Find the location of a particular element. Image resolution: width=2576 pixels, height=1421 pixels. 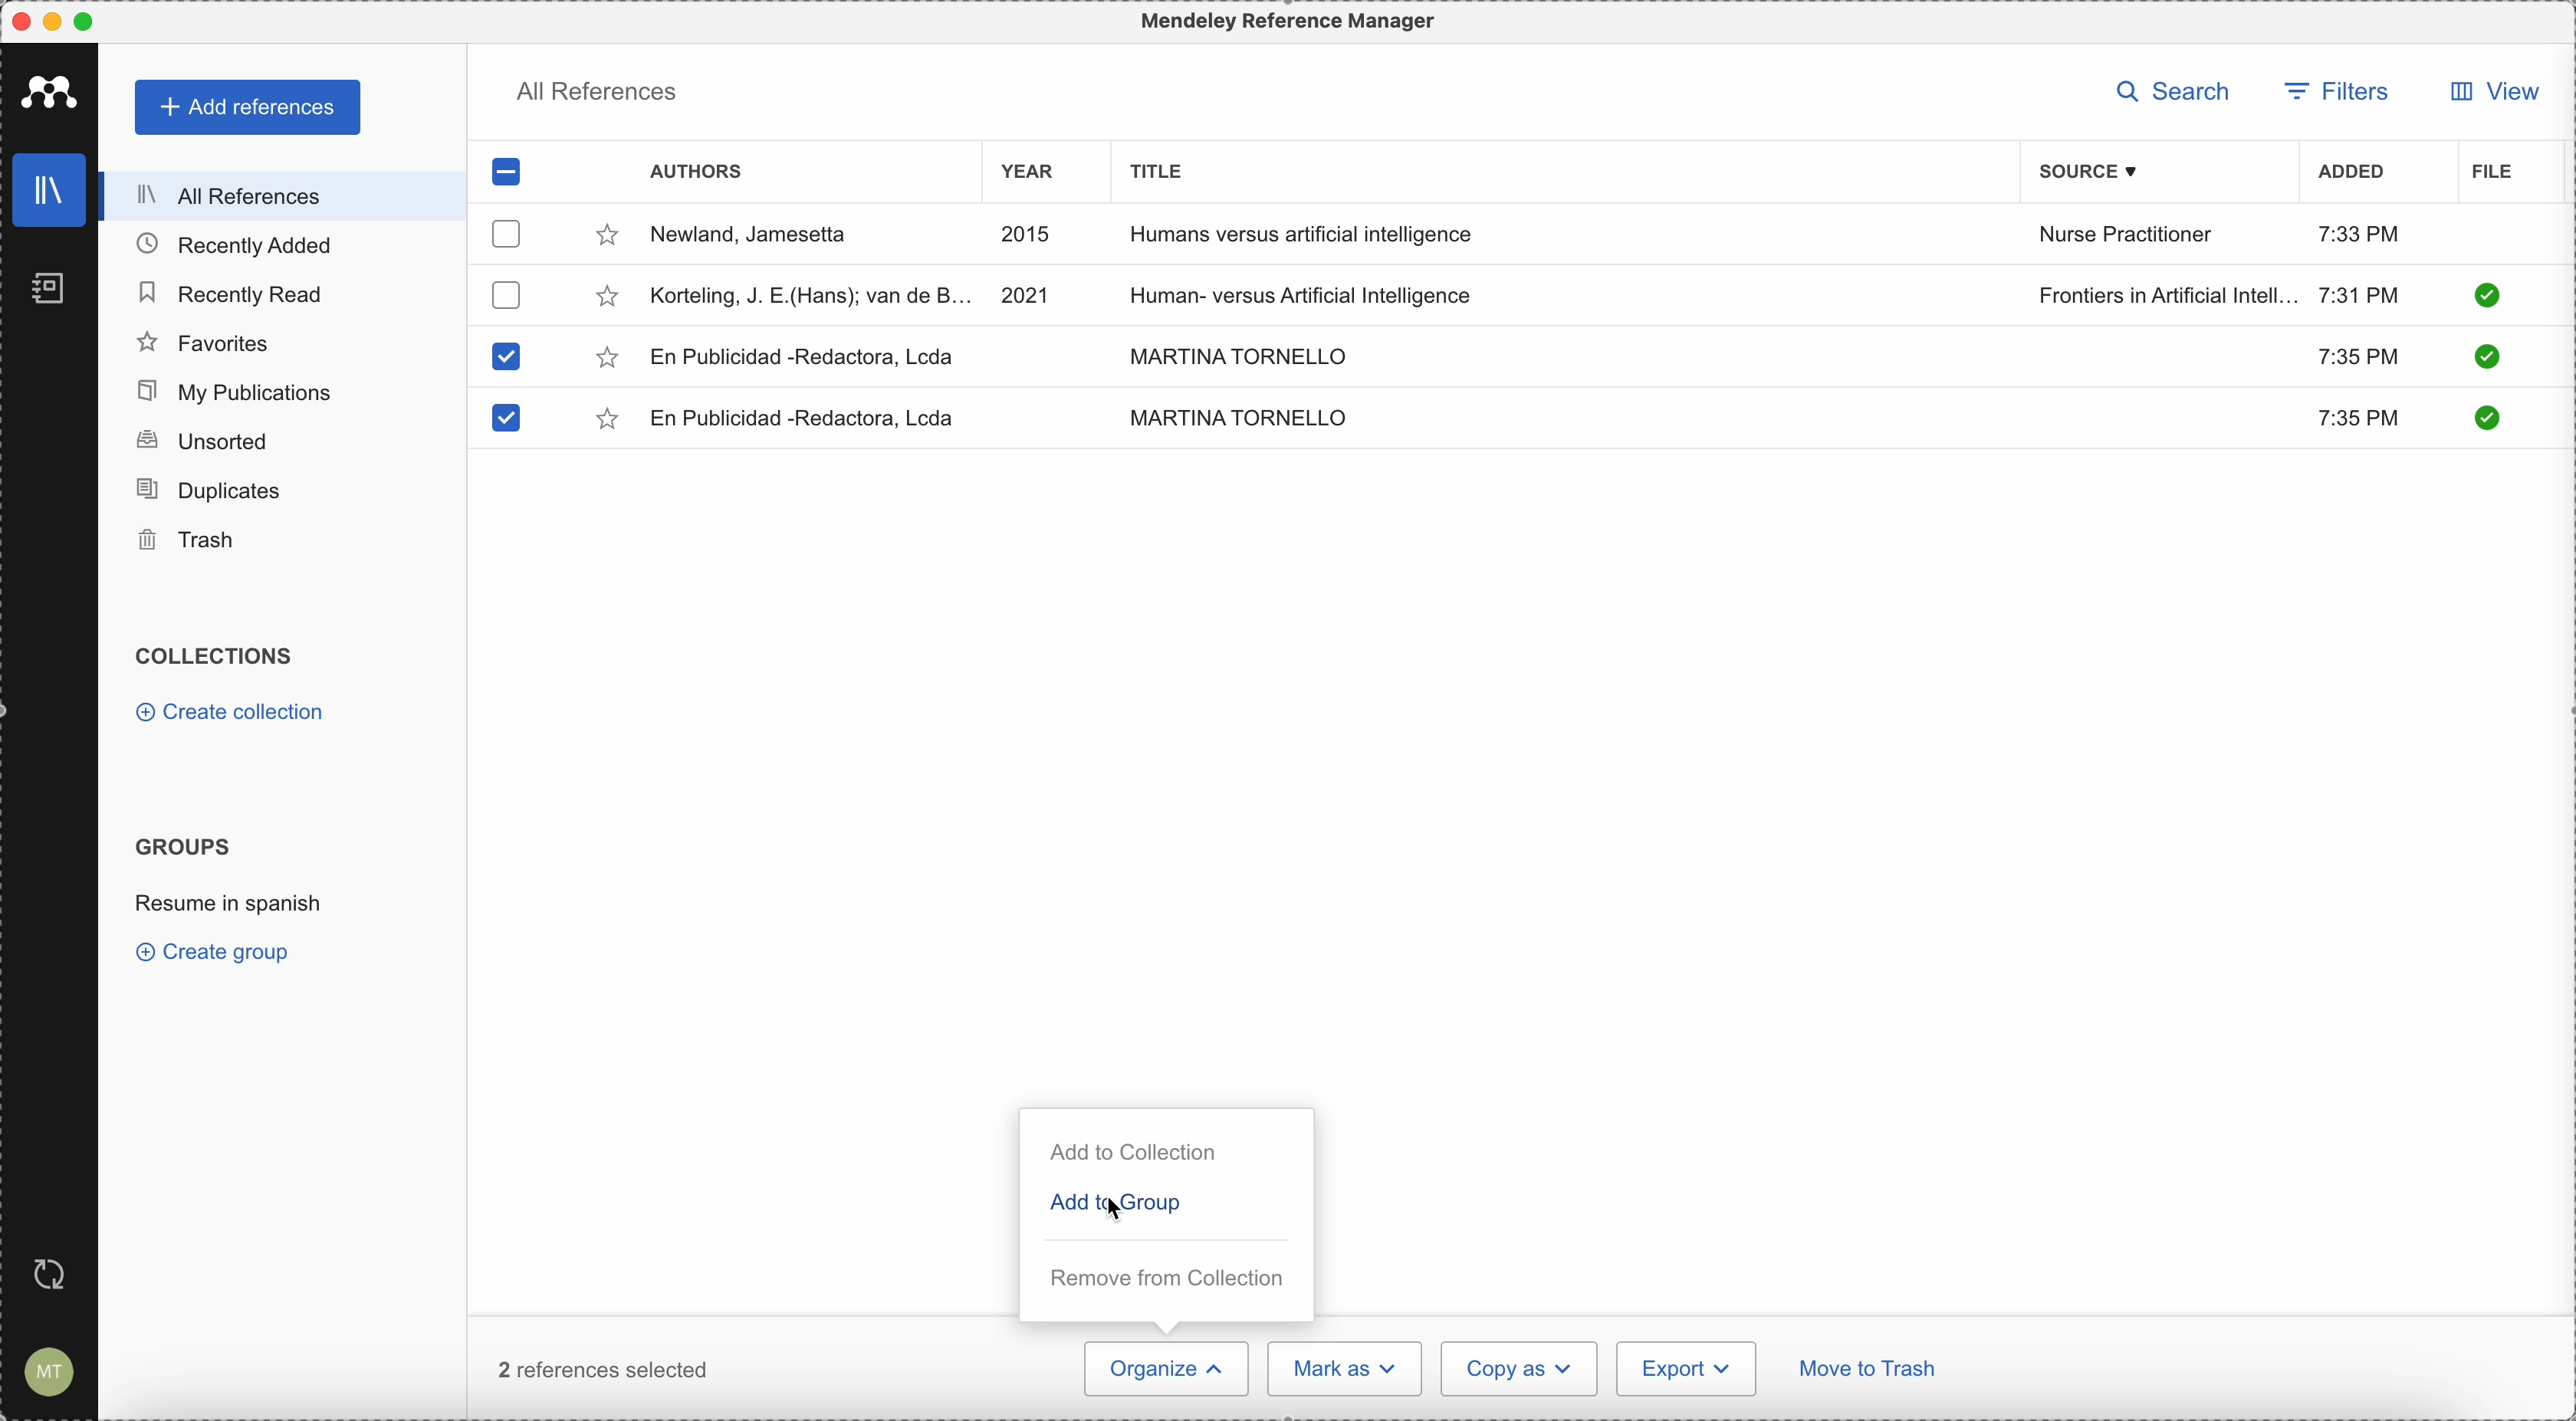

check it is located at coordinates (2483, 359).